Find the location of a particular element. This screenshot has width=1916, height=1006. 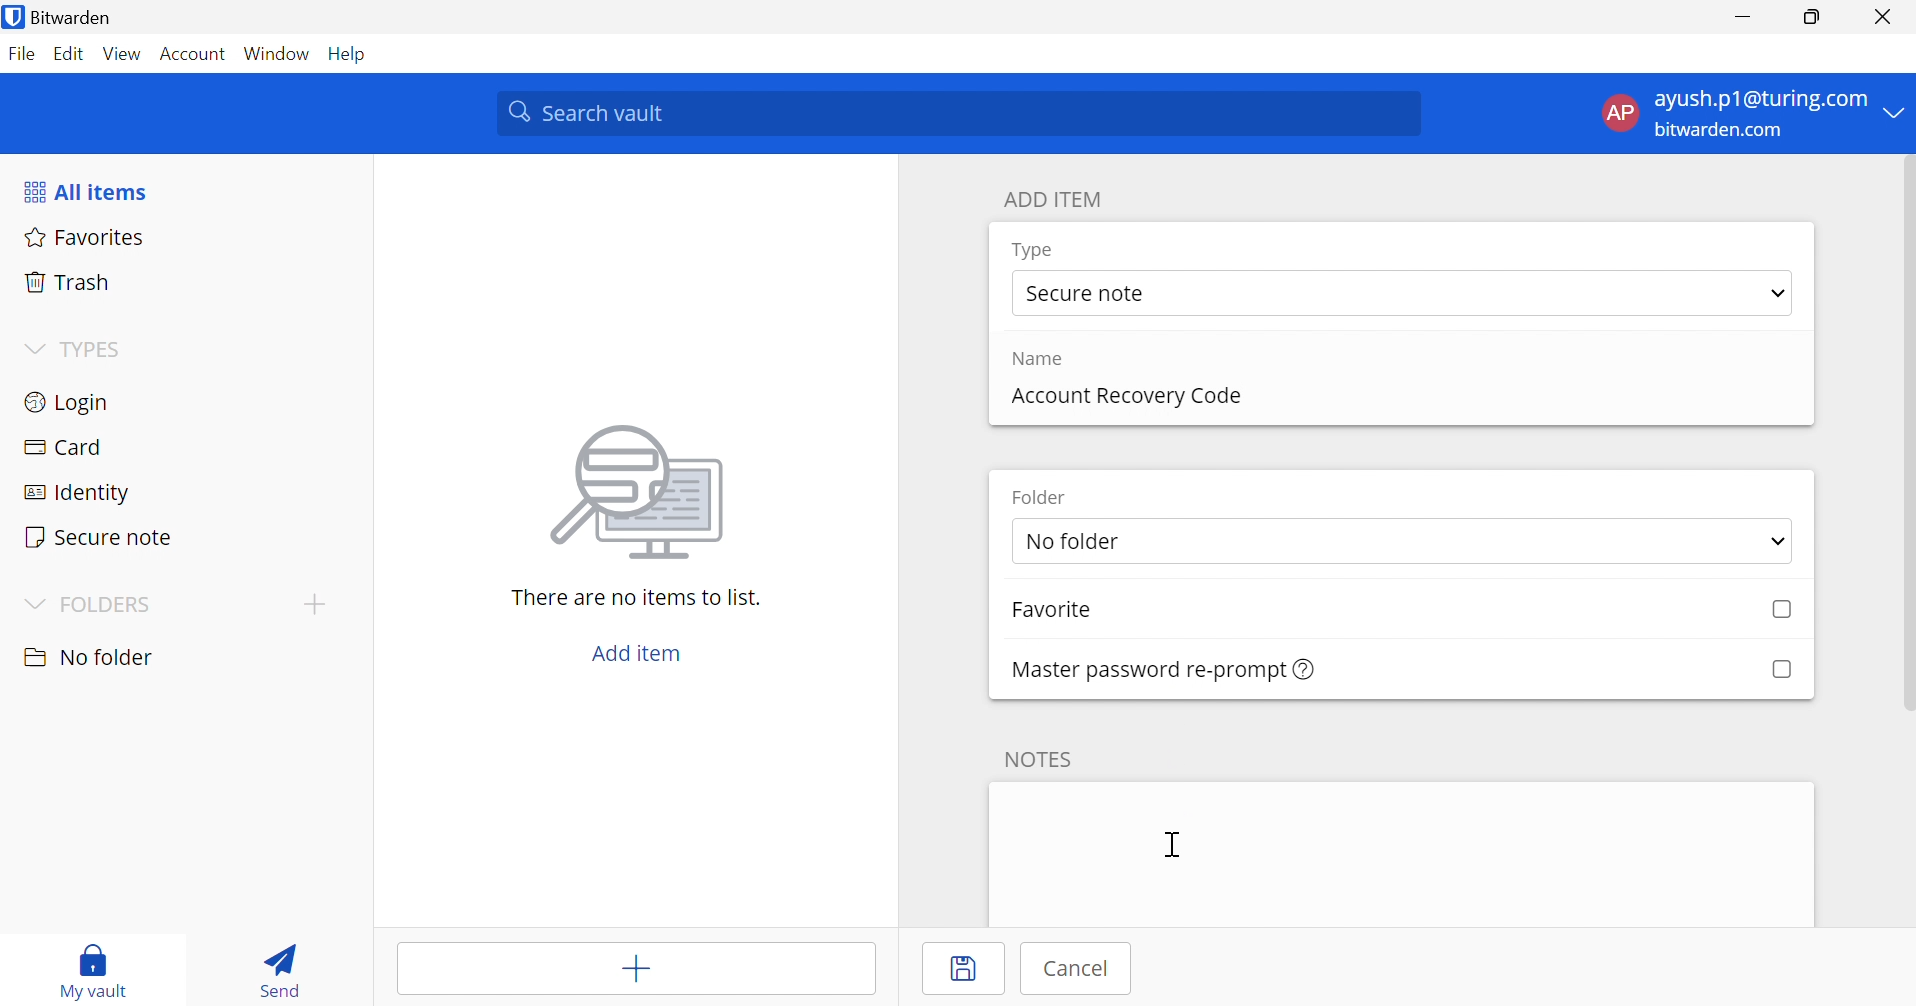

Favourites is located at coordinates (87, 239).